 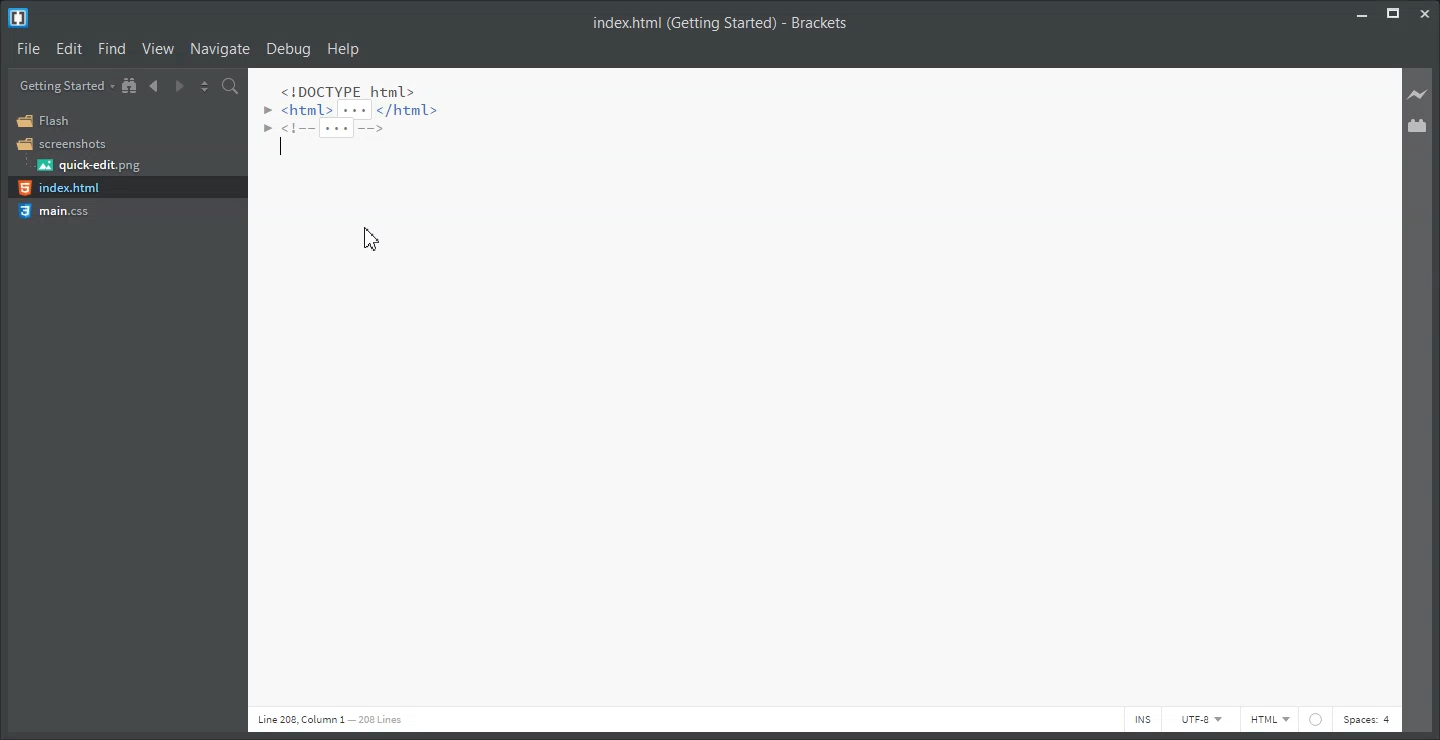 I want to click on text cursor, so click(x=281, y=146).